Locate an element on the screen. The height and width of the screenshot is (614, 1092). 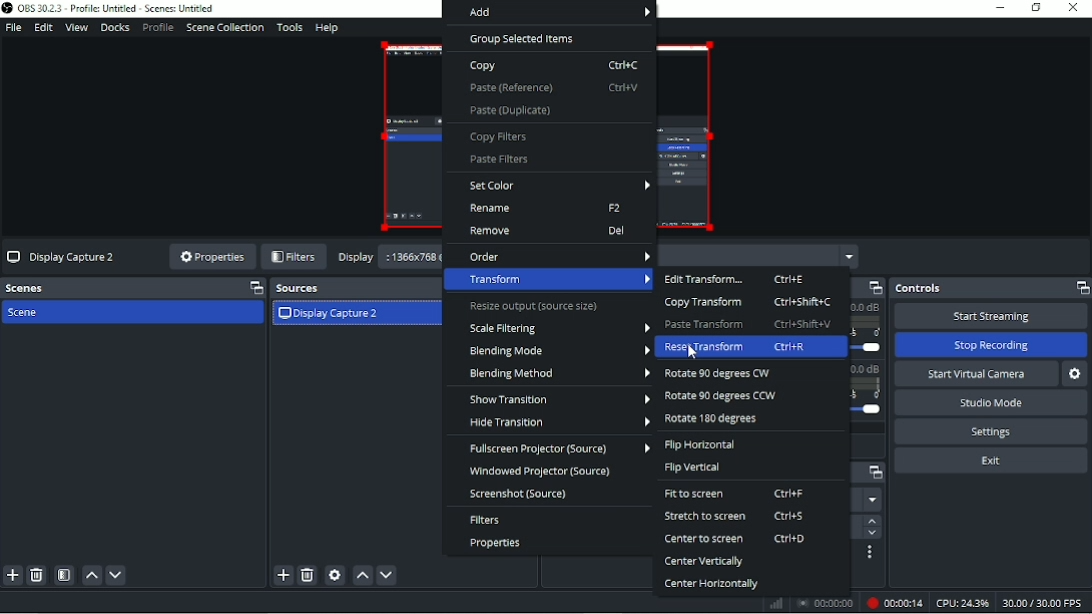
Order is located at coordinates (559, 255).